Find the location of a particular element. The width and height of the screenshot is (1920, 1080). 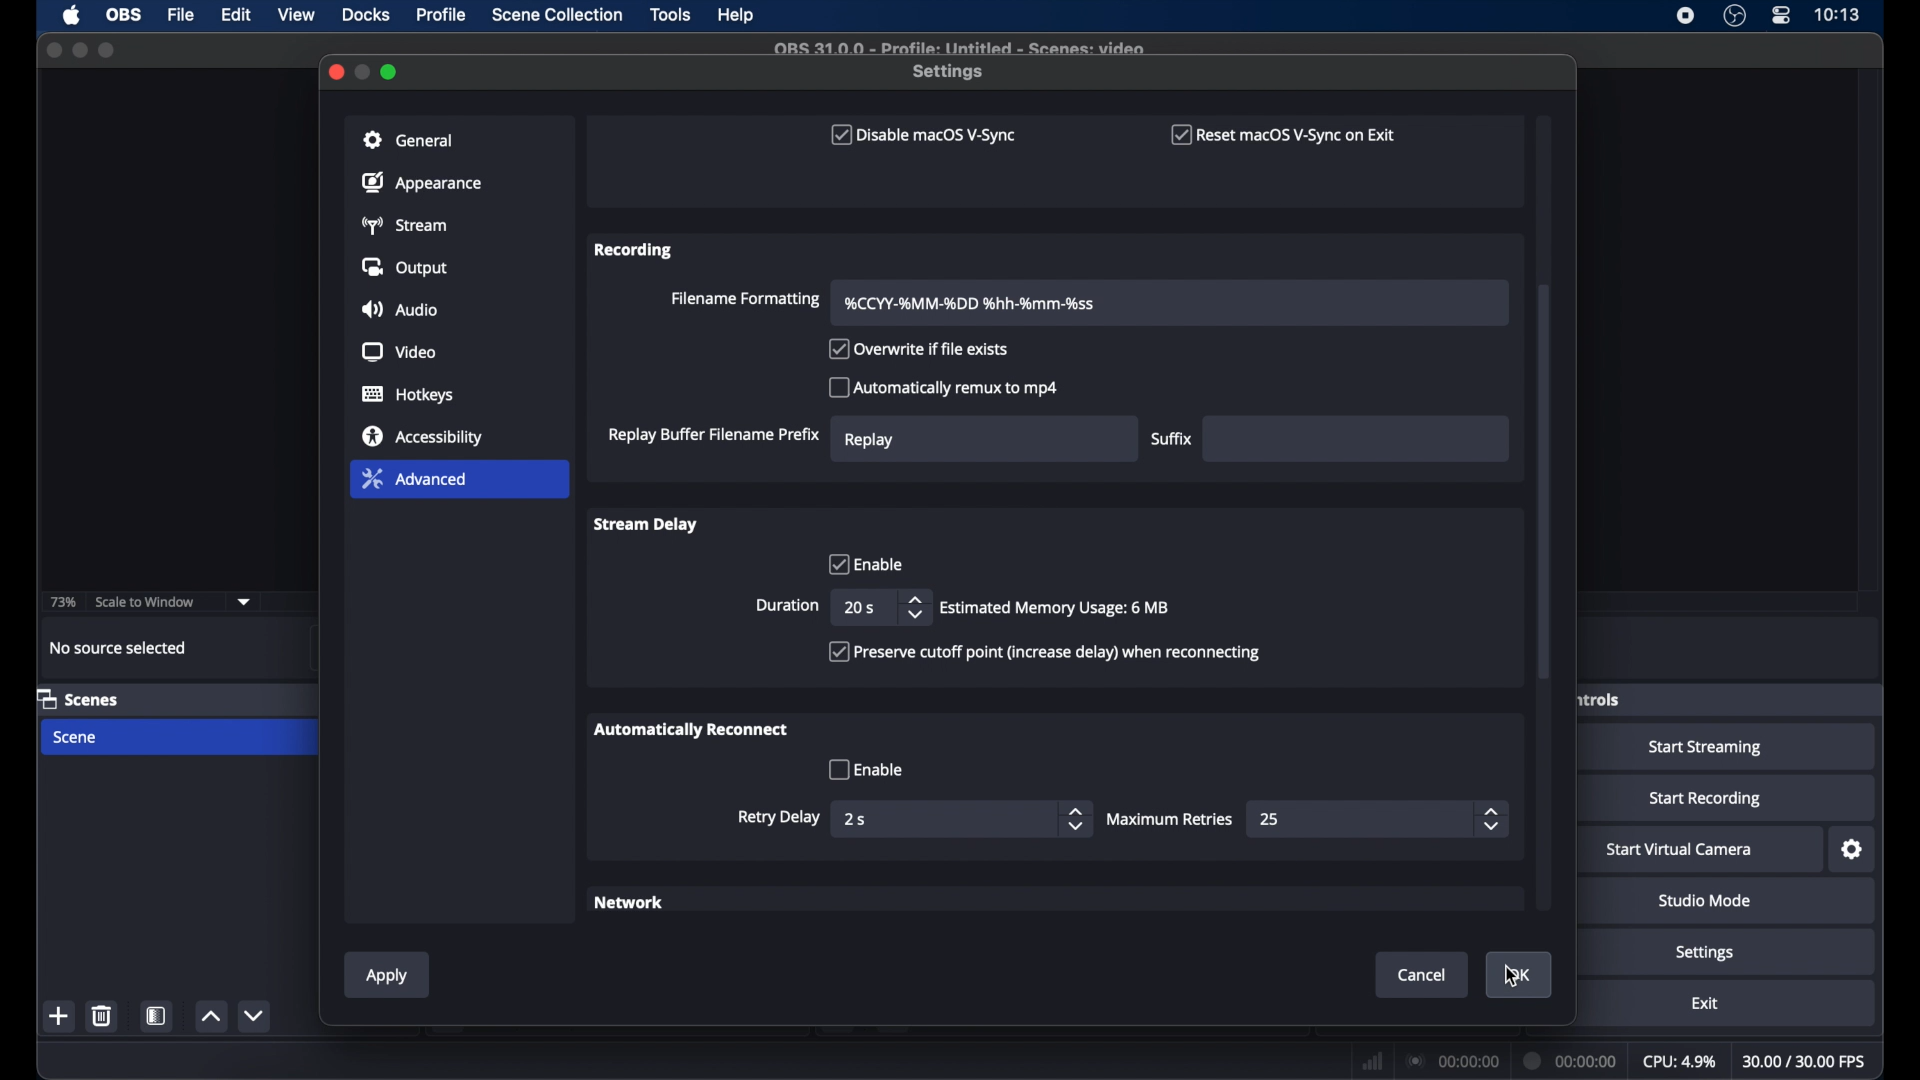

cursor is located at coordinates (1513, 978).